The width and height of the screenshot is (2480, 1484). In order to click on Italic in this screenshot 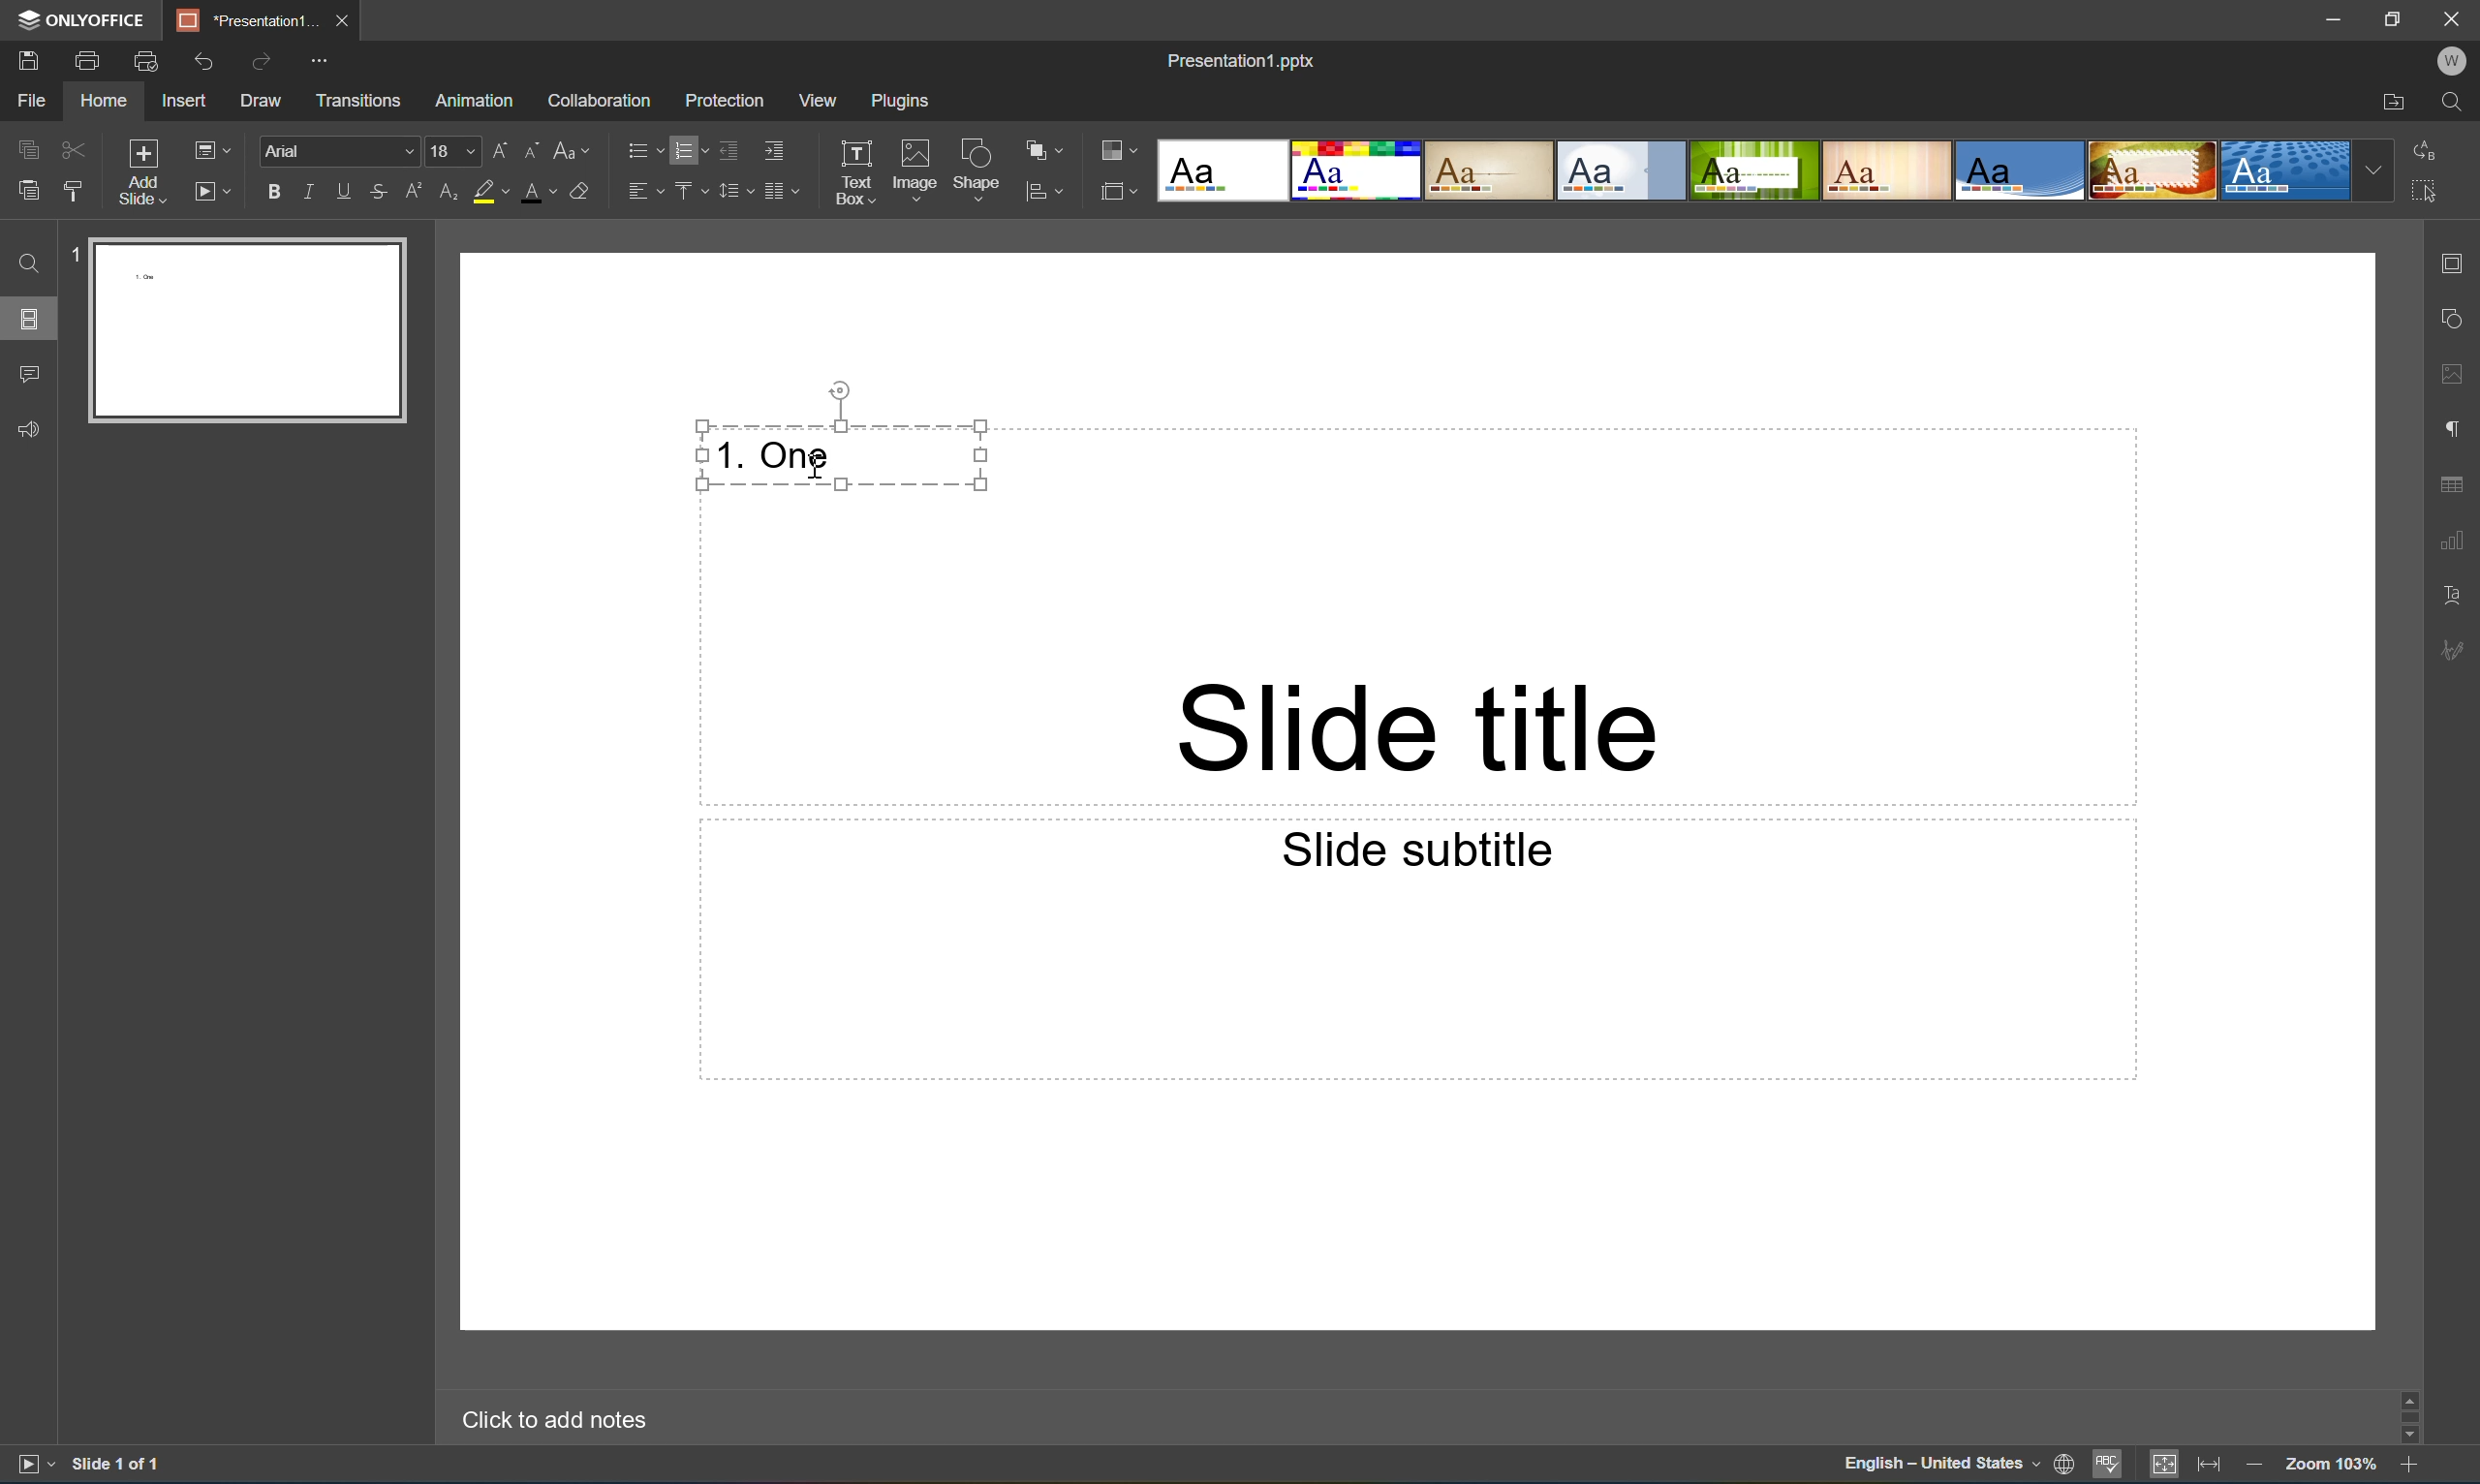, I will do `click(317, 191)`.